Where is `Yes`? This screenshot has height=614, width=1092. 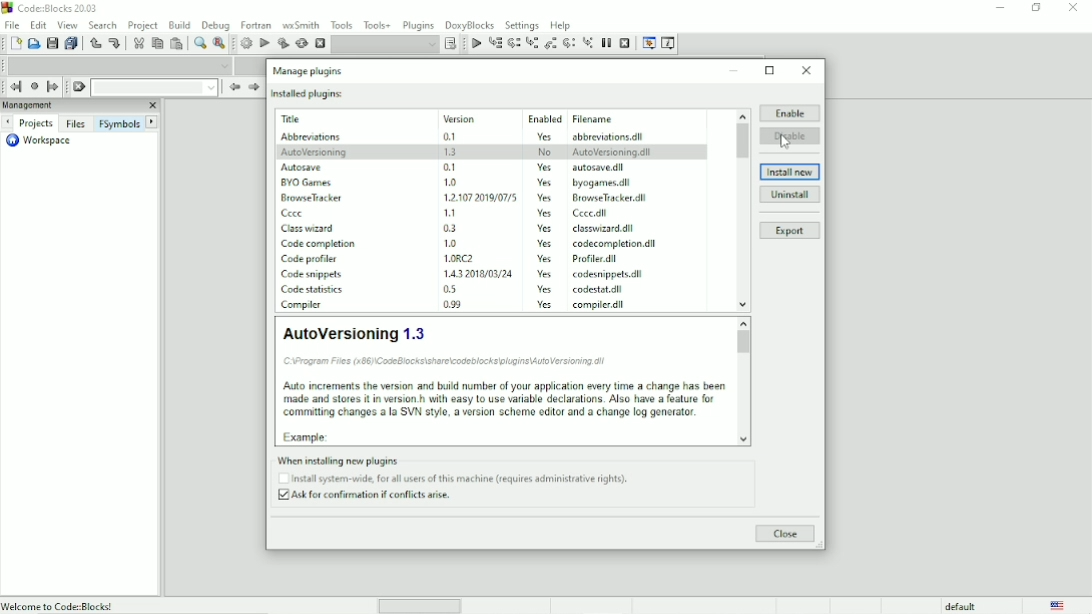 Yes is located at coordinates (544, 274).